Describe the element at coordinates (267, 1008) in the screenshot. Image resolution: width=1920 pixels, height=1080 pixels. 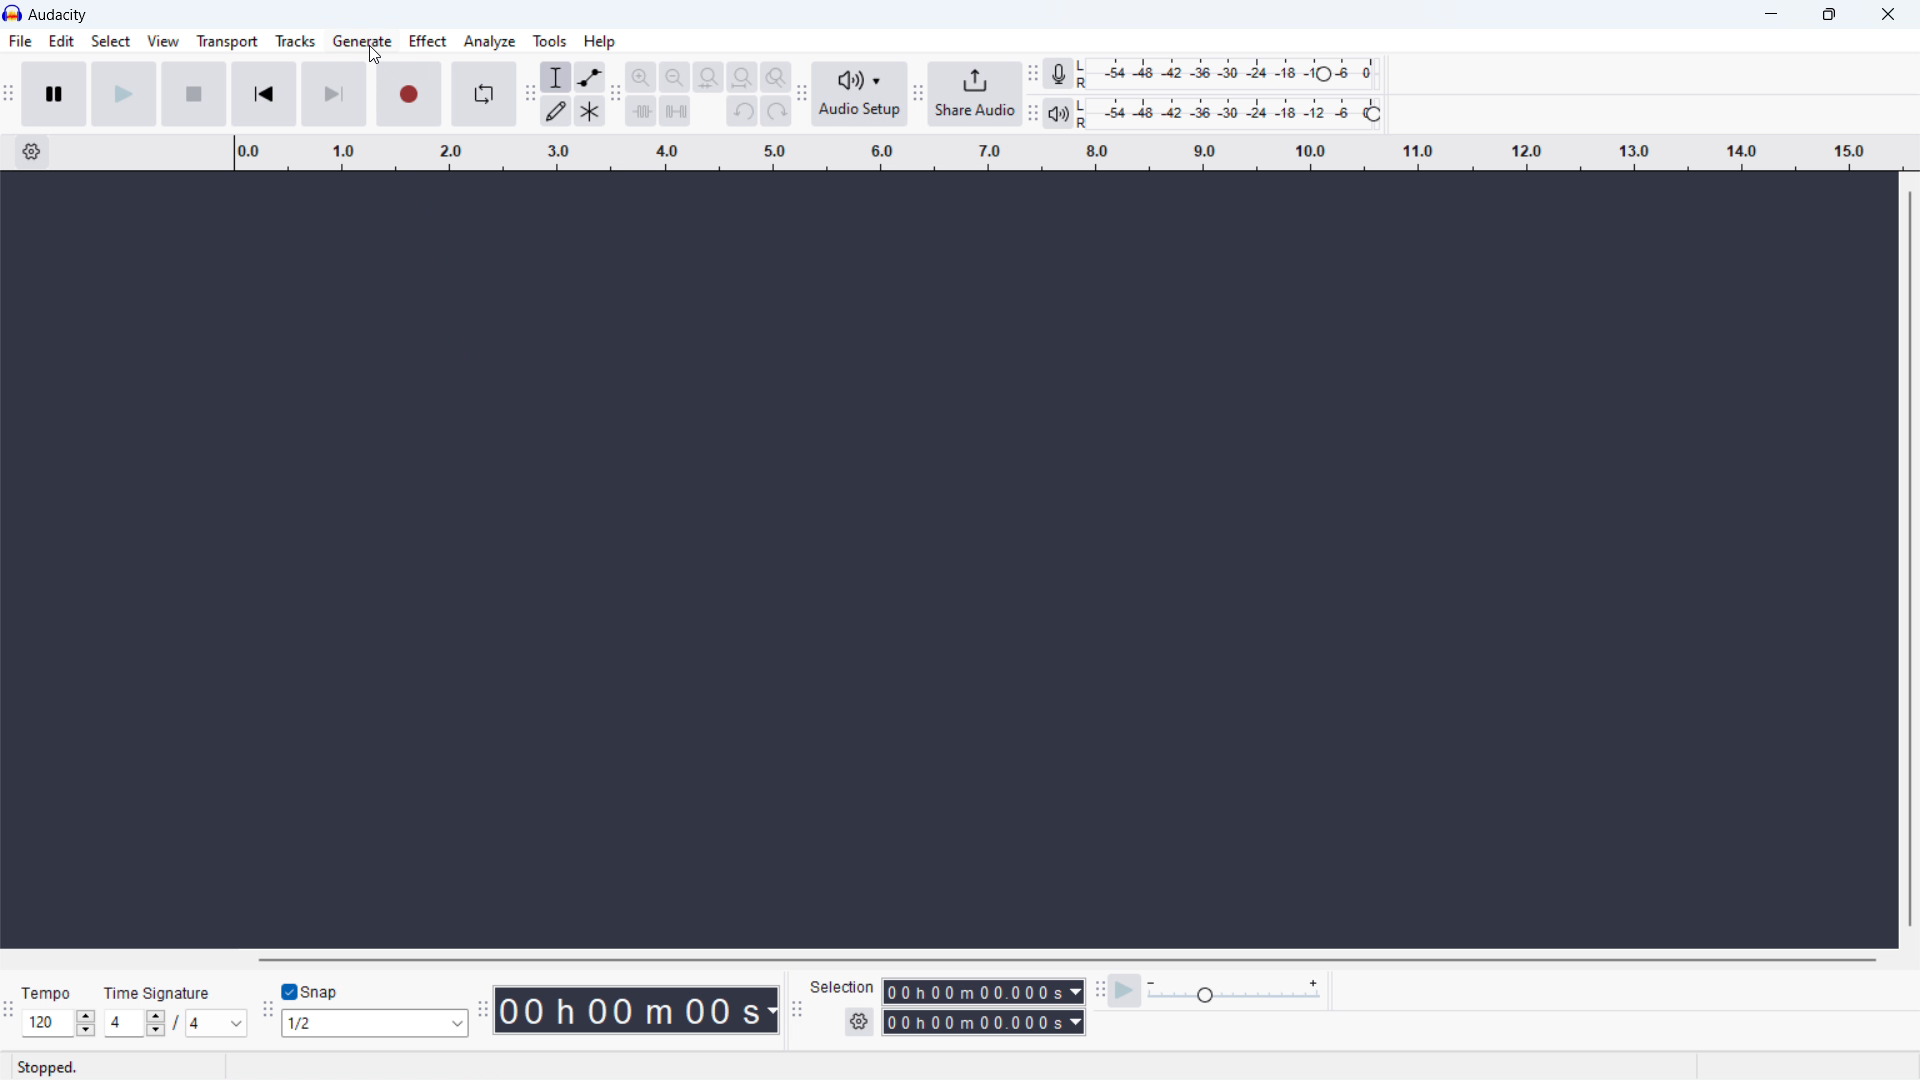
I see `snapping toolbar` at that location.